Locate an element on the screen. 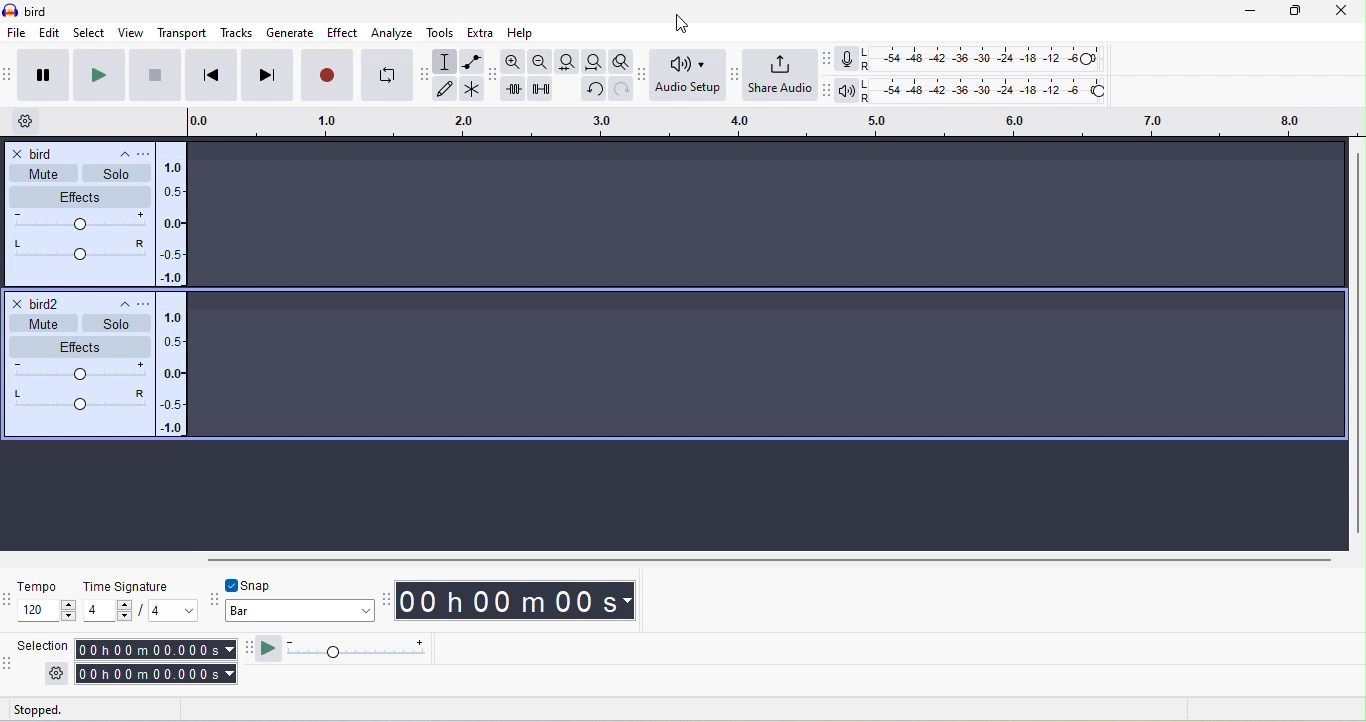 This screenshot has height=722, width=1366. help is located at coordinates (526, 31).